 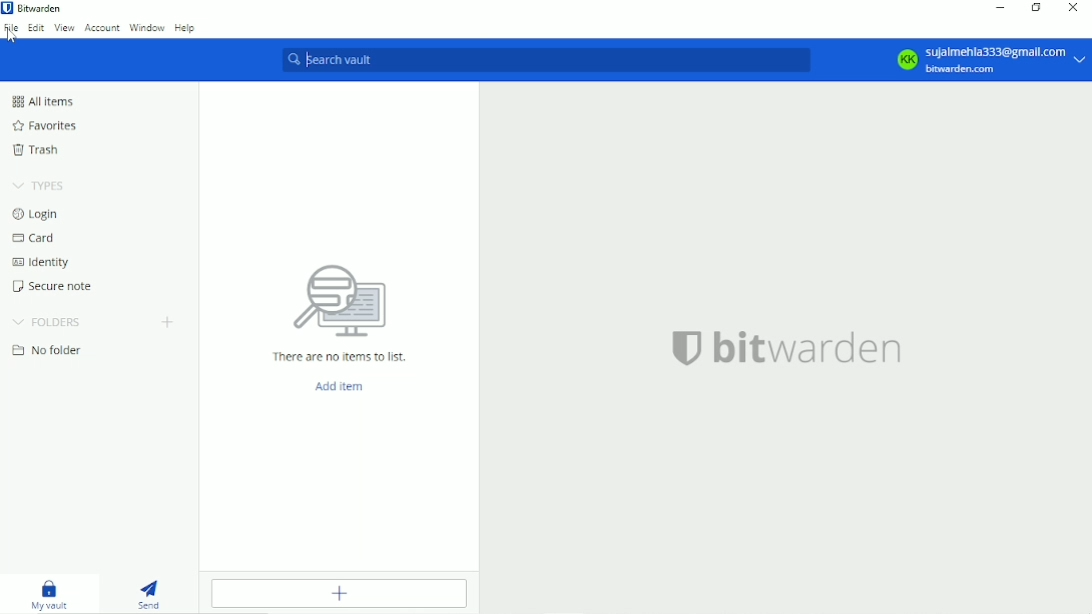 I want to click on Folders, so click(x=47, y=322).